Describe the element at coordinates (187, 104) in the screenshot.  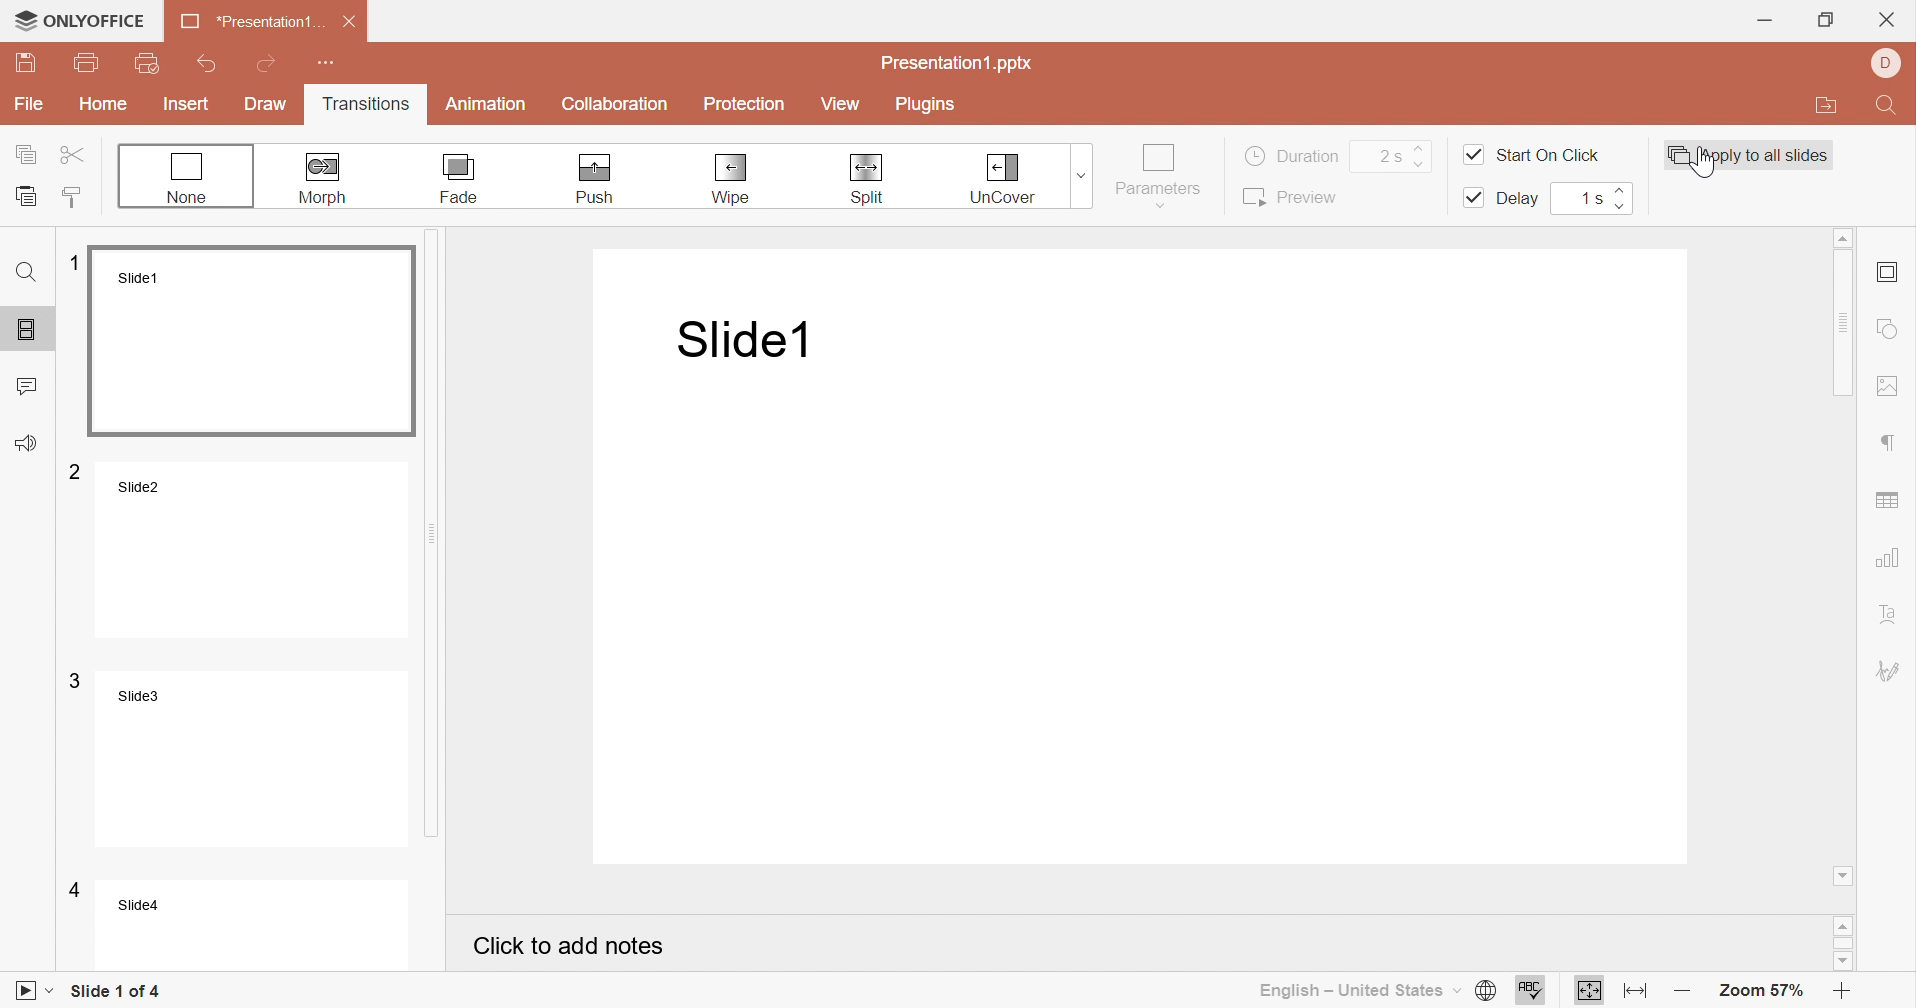
I see `Insert` at that location.